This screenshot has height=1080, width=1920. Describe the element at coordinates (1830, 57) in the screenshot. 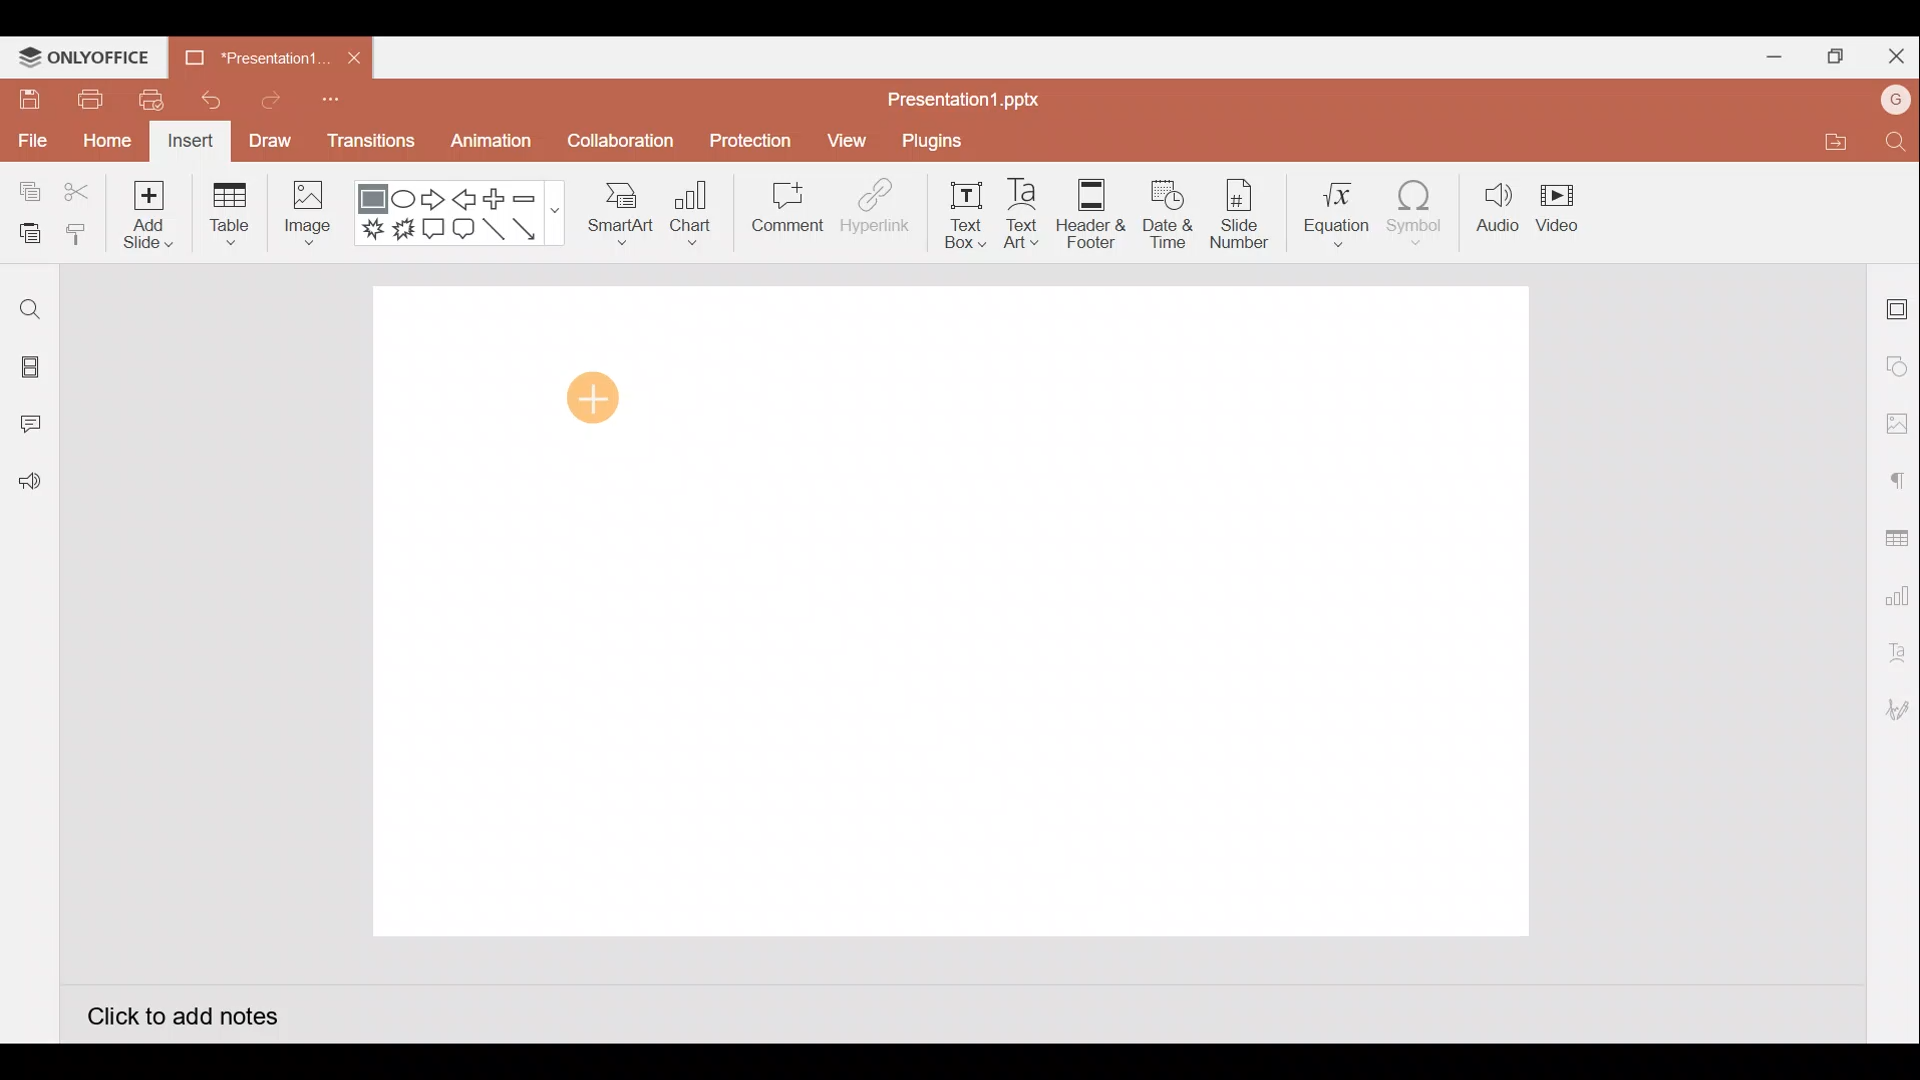

I see `Maximize` at that location.